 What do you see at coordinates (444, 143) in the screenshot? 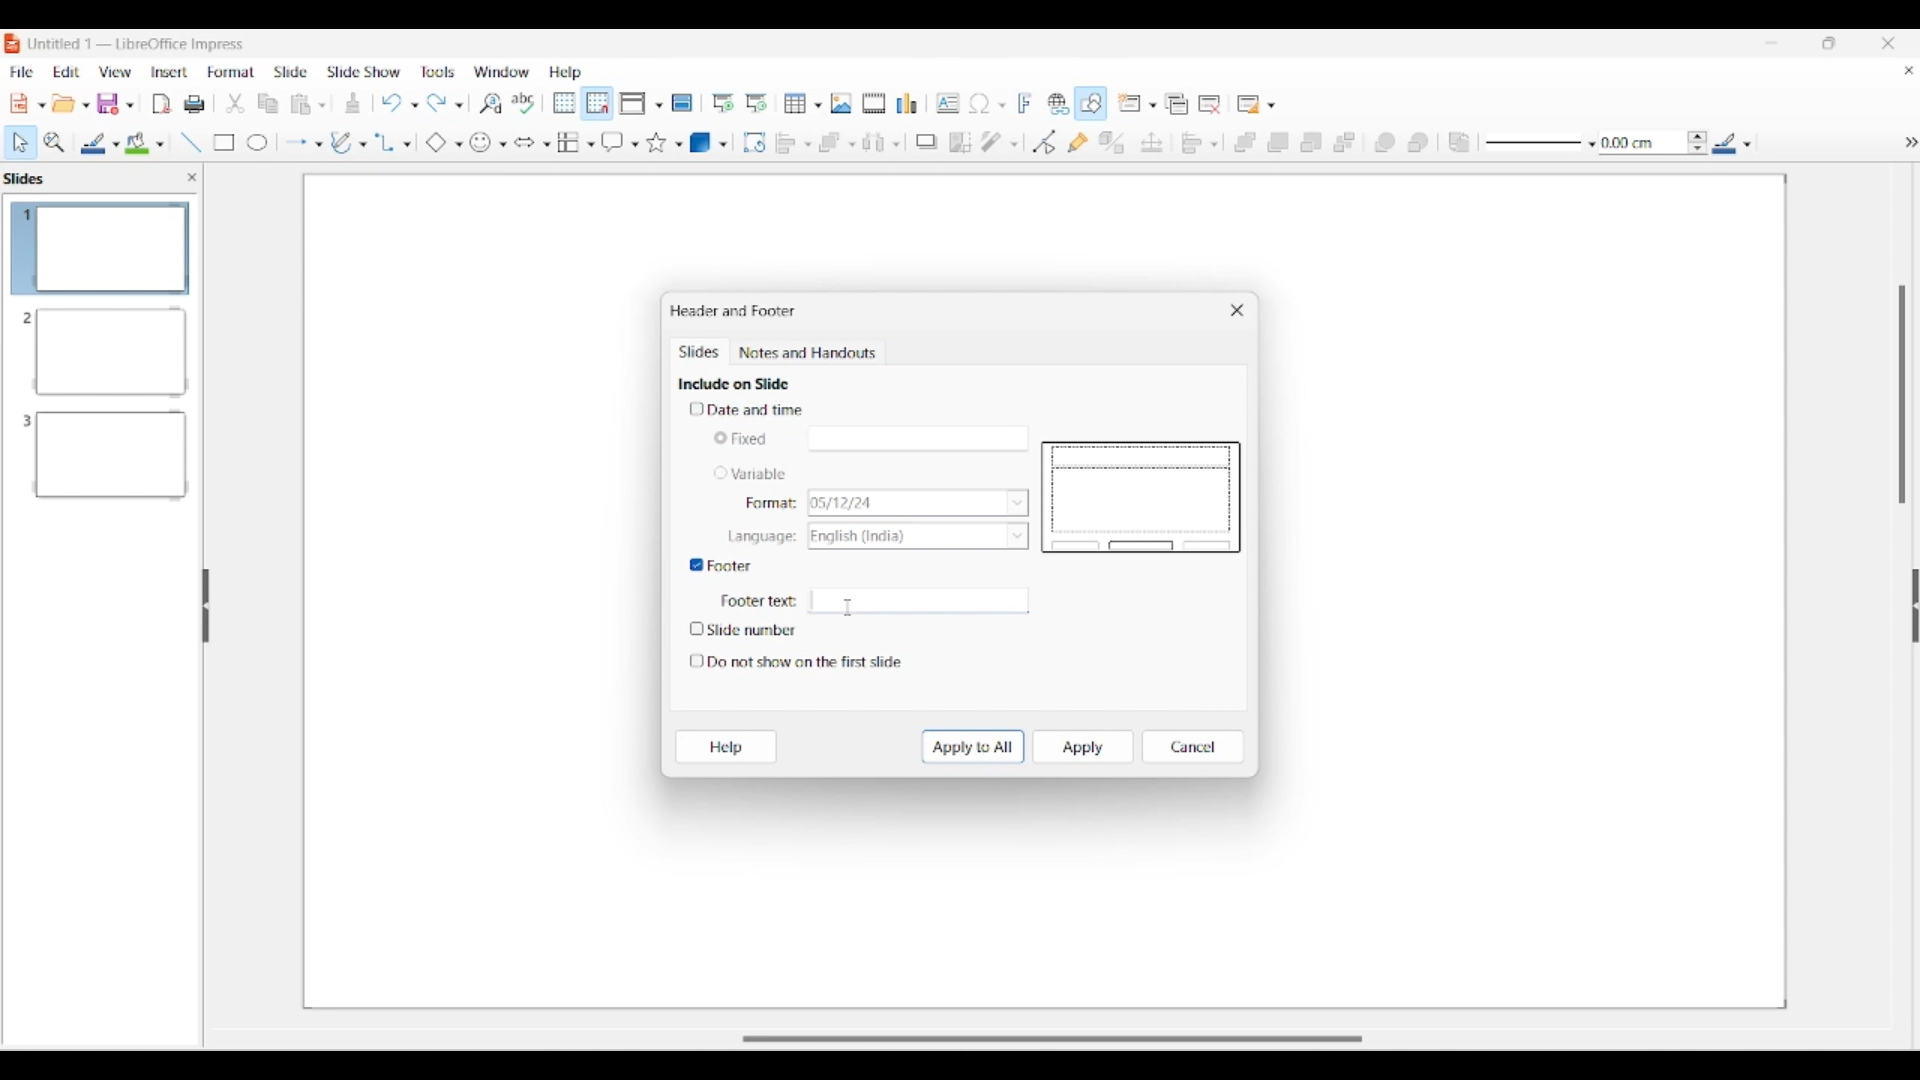
I see `Basic shape options` at bounding box center [444, 143].